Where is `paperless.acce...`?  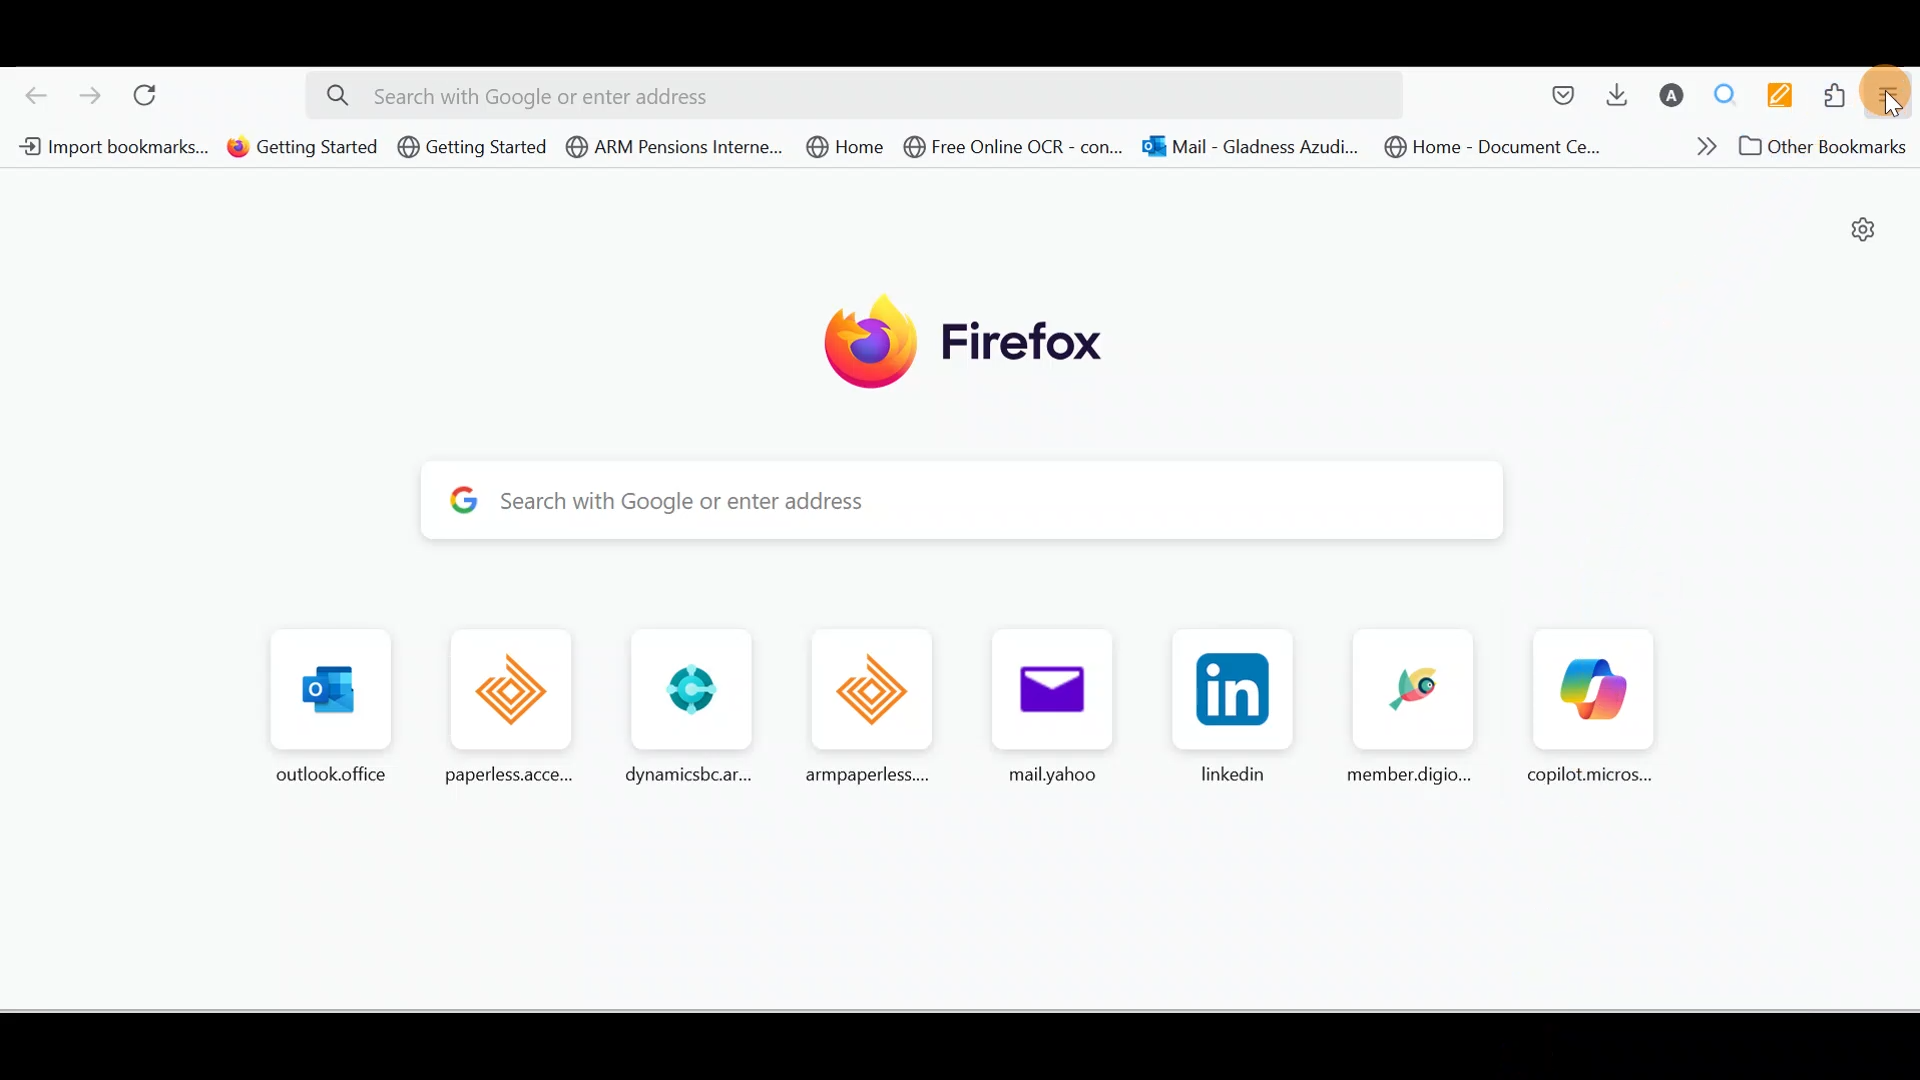 paperless.acce... is located at coordinates (500, 707).